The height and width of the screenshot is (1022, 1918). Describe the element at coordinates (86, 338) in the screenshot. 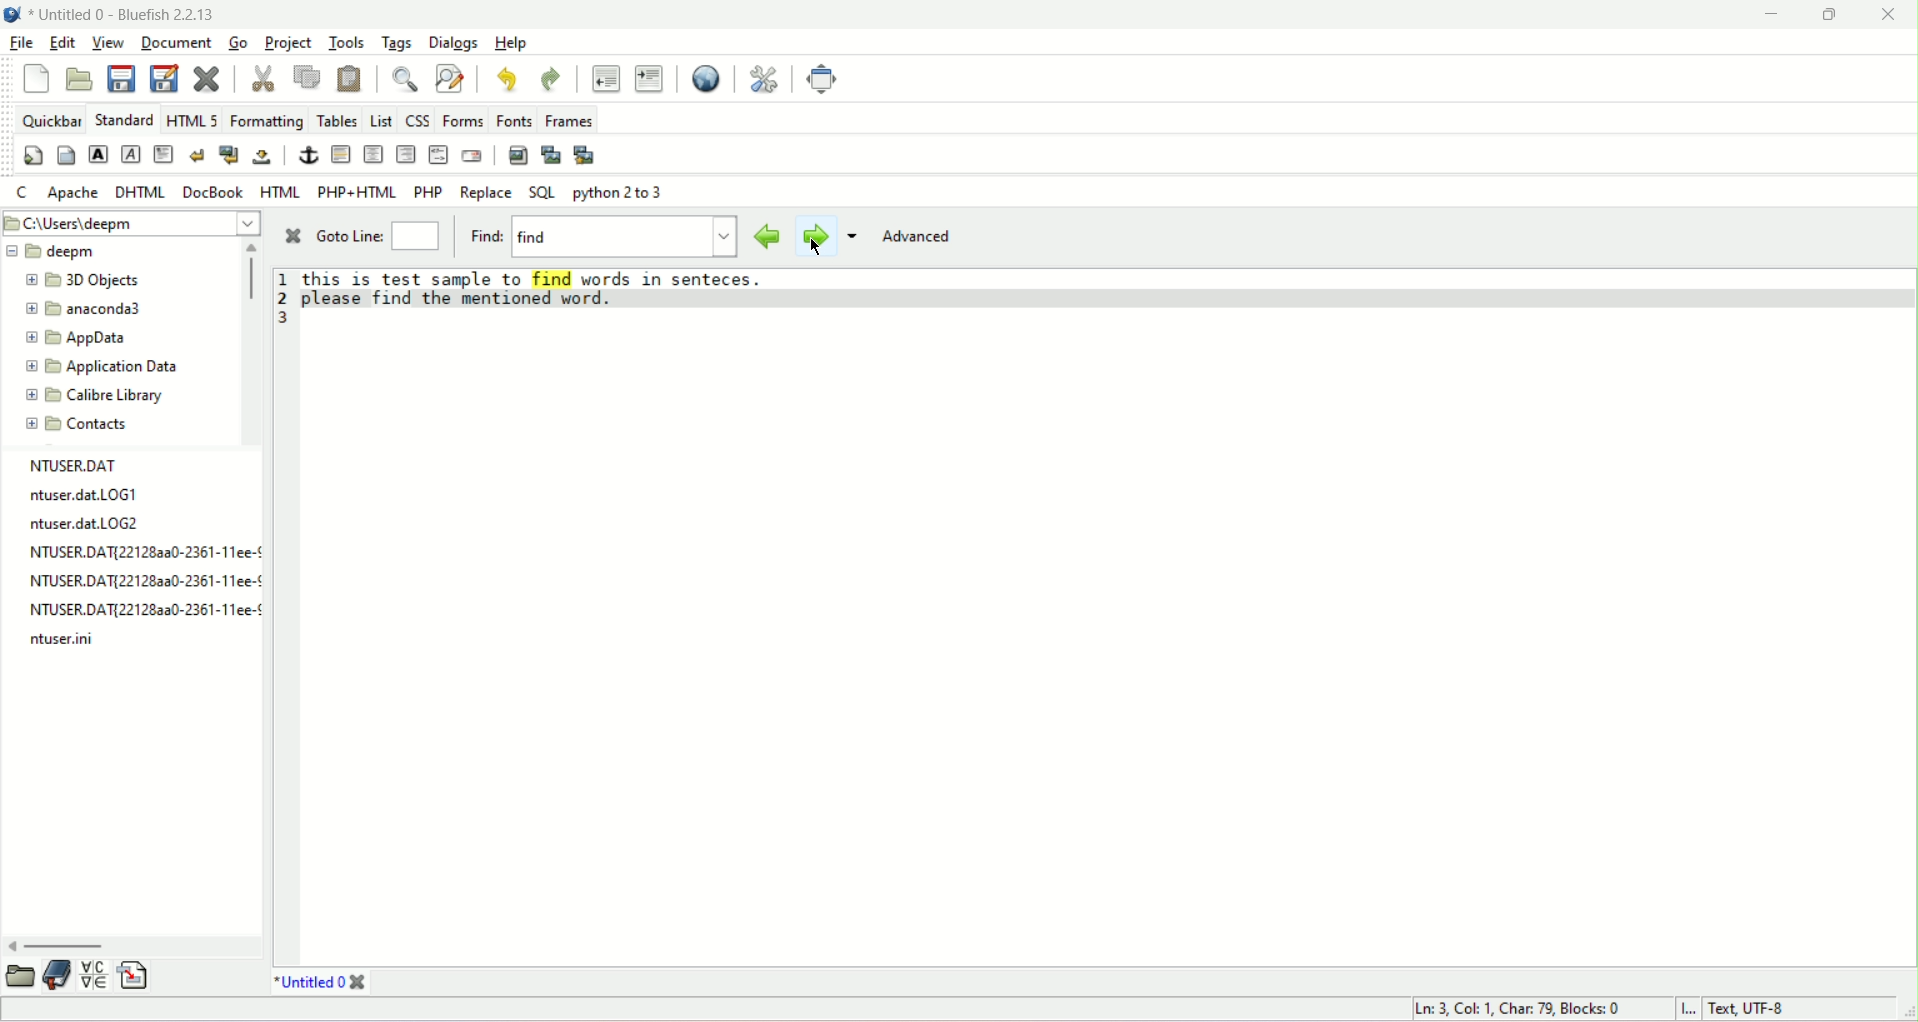

I see `appdata` at that location.